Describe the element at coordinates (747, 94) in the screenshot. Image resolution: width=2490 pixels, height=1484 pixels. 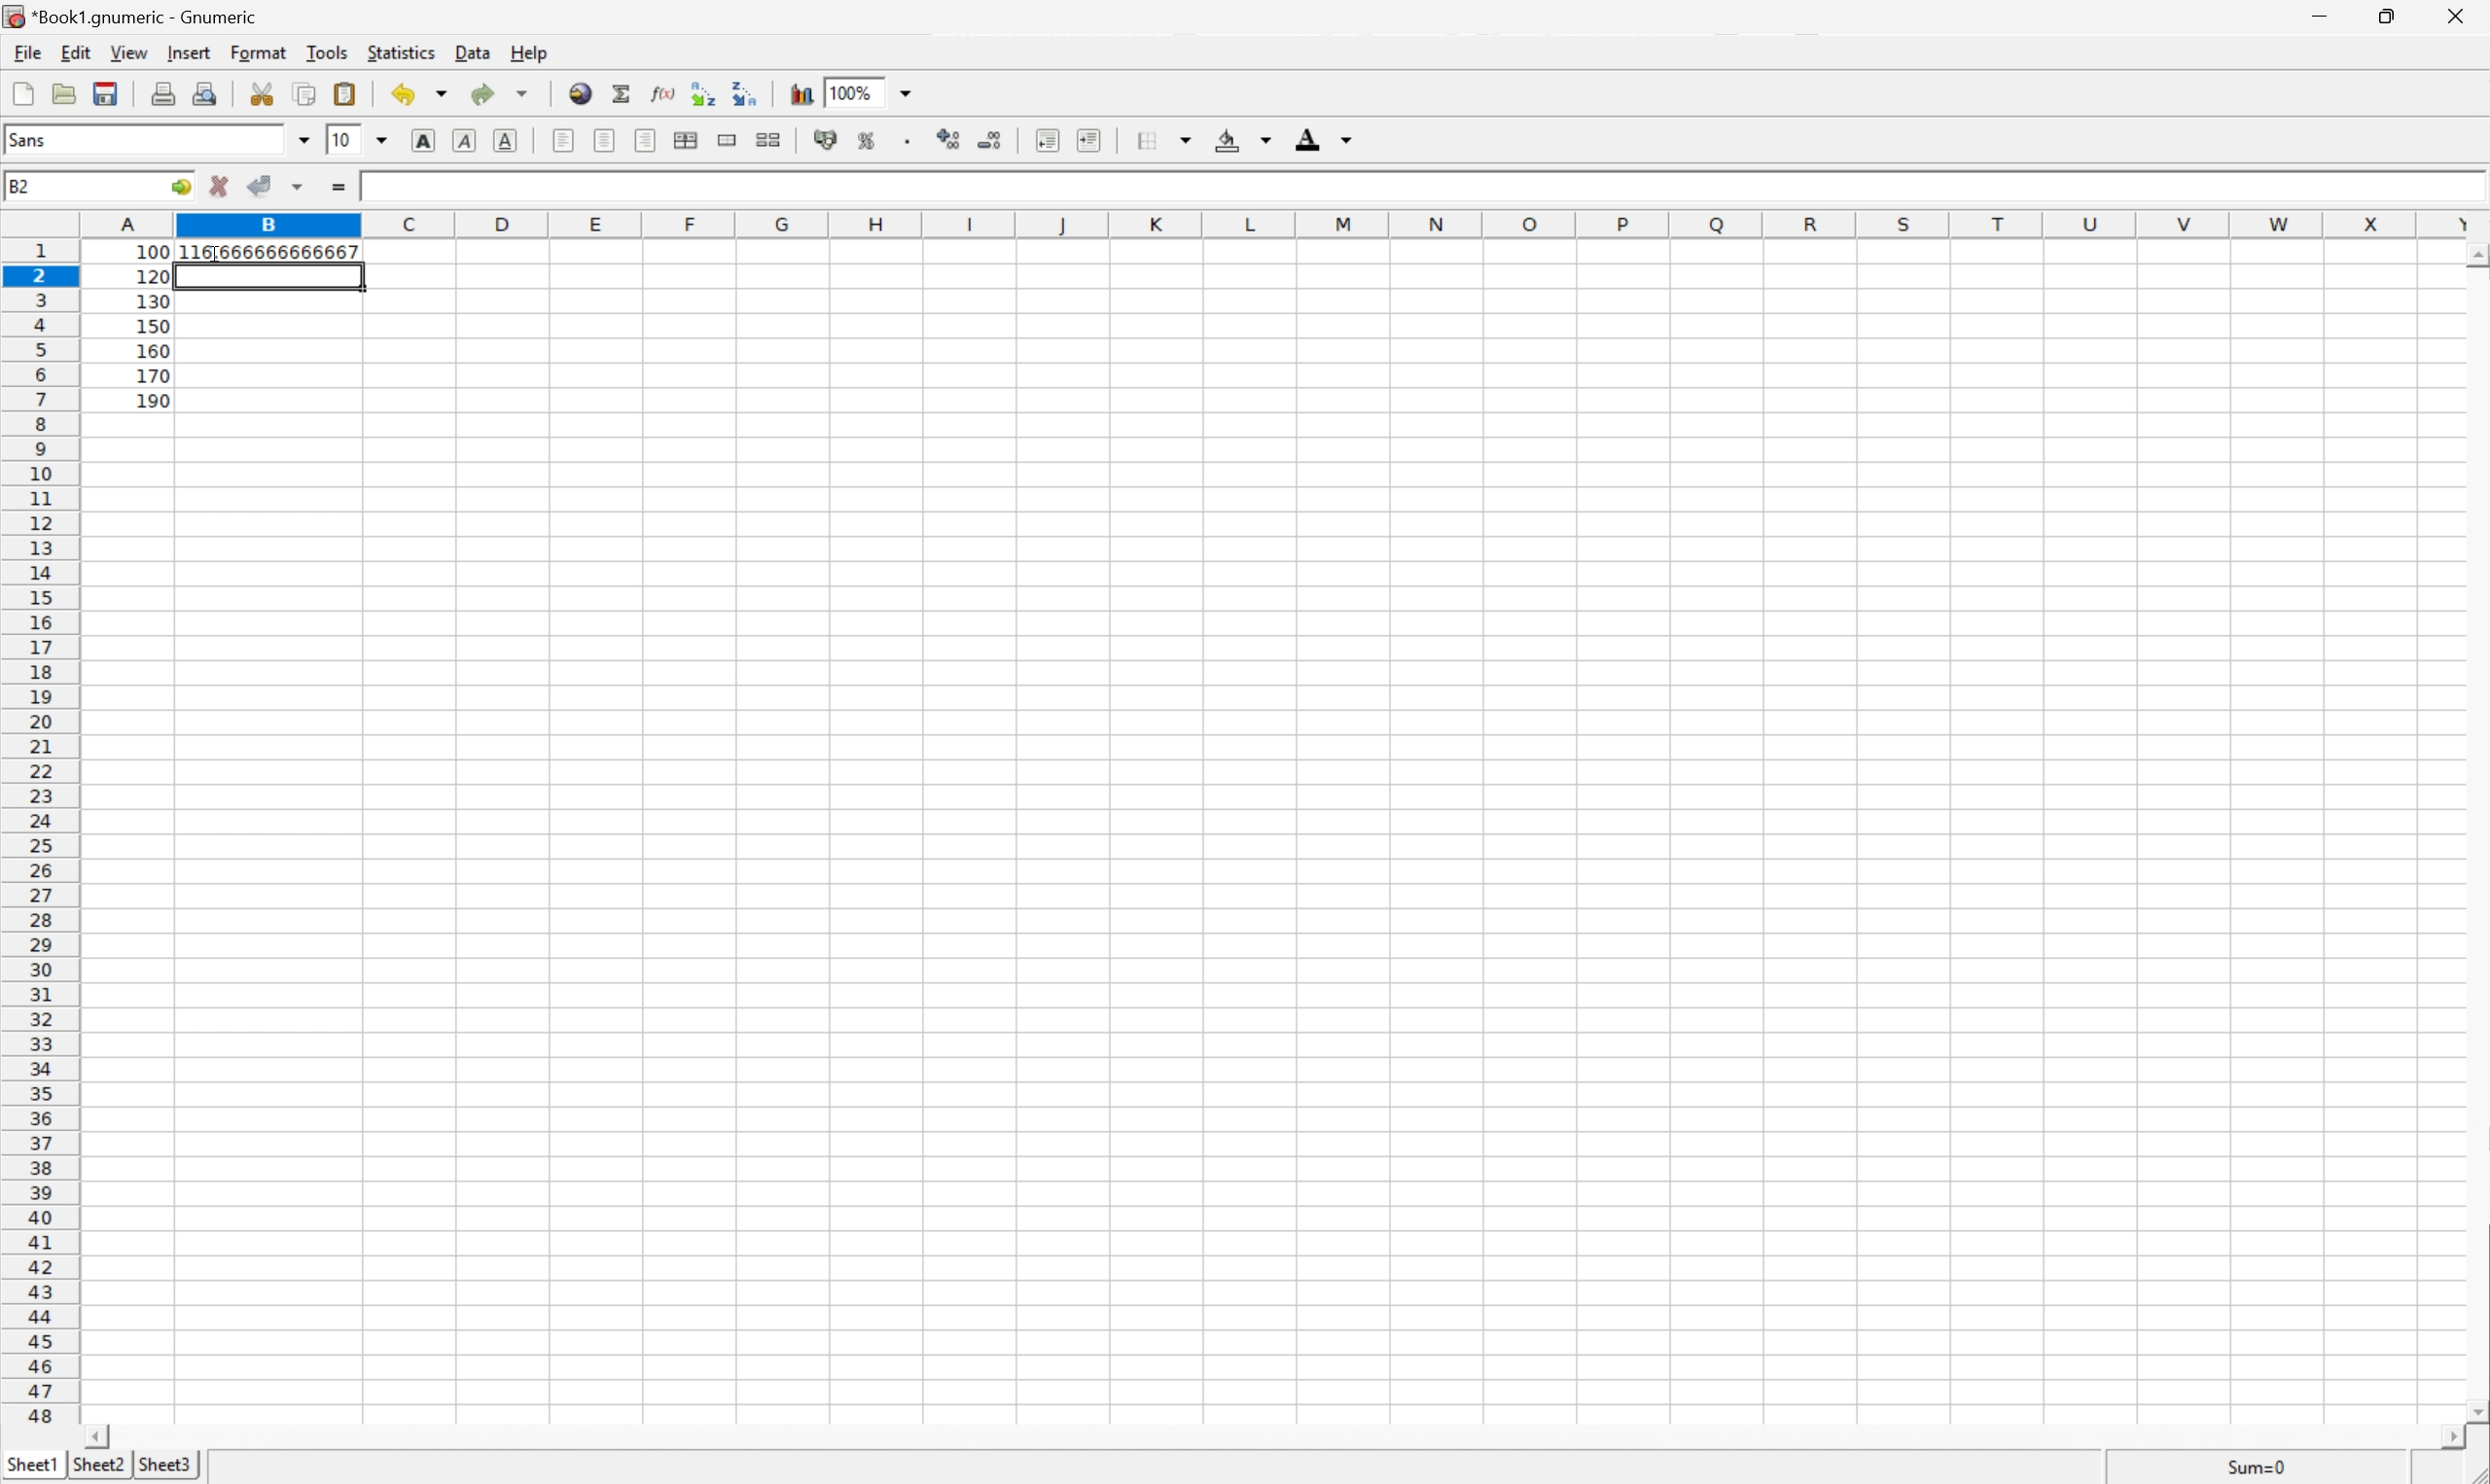
I see `Sort the selected region in descending order based on the first column selected` at that location.